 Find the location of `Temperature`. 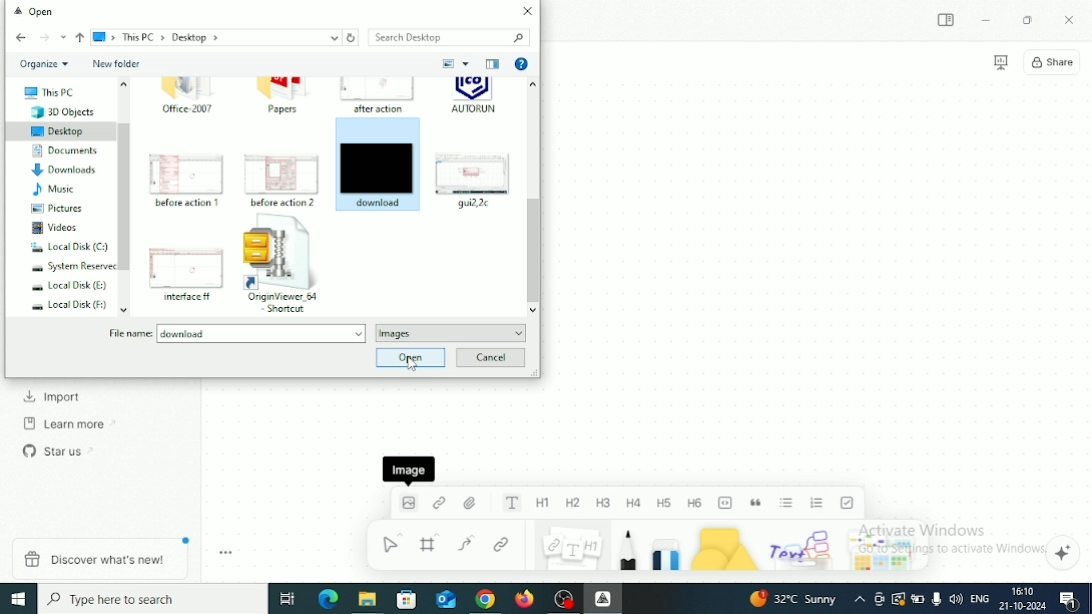

Temperature is located at coordinates (793, 598).